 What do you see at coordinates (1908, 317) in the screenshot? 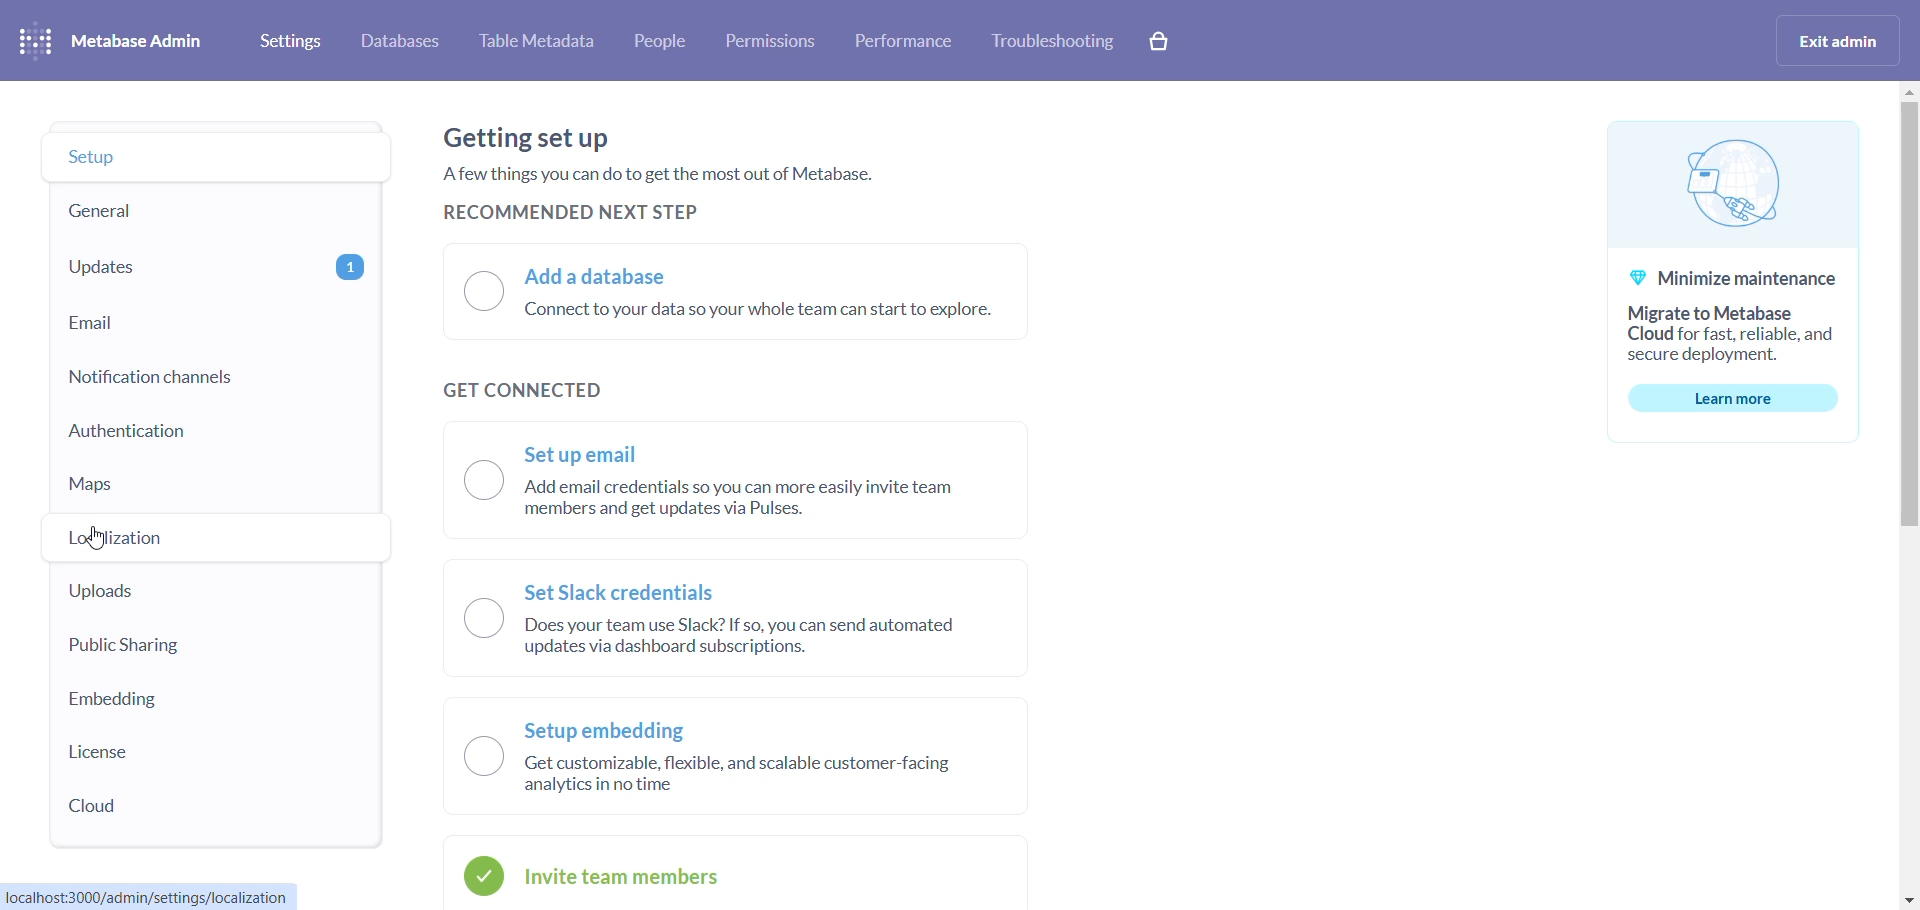
I see `scrollbar` at bounding box center [1908, 317].